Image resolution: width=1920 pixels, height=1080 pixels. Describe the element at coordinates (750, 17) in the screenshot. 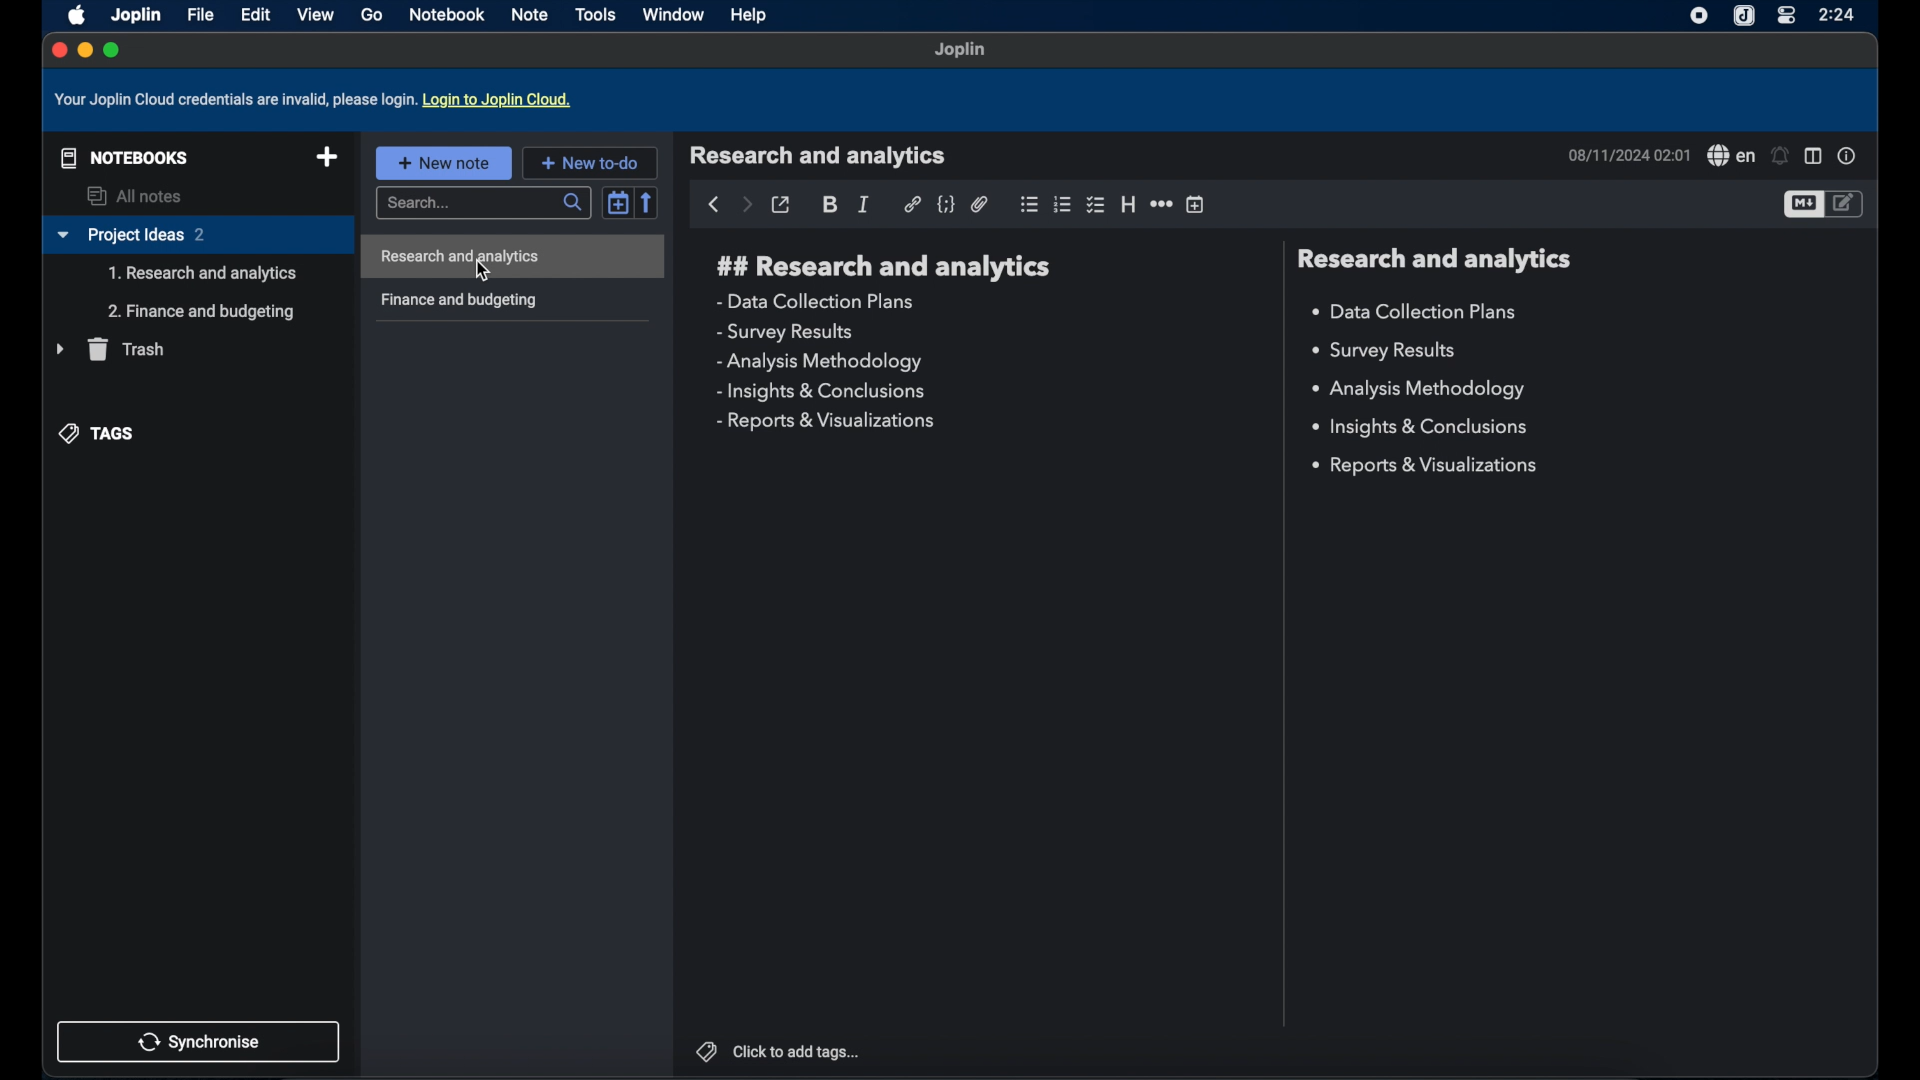

I see `help` at that location.